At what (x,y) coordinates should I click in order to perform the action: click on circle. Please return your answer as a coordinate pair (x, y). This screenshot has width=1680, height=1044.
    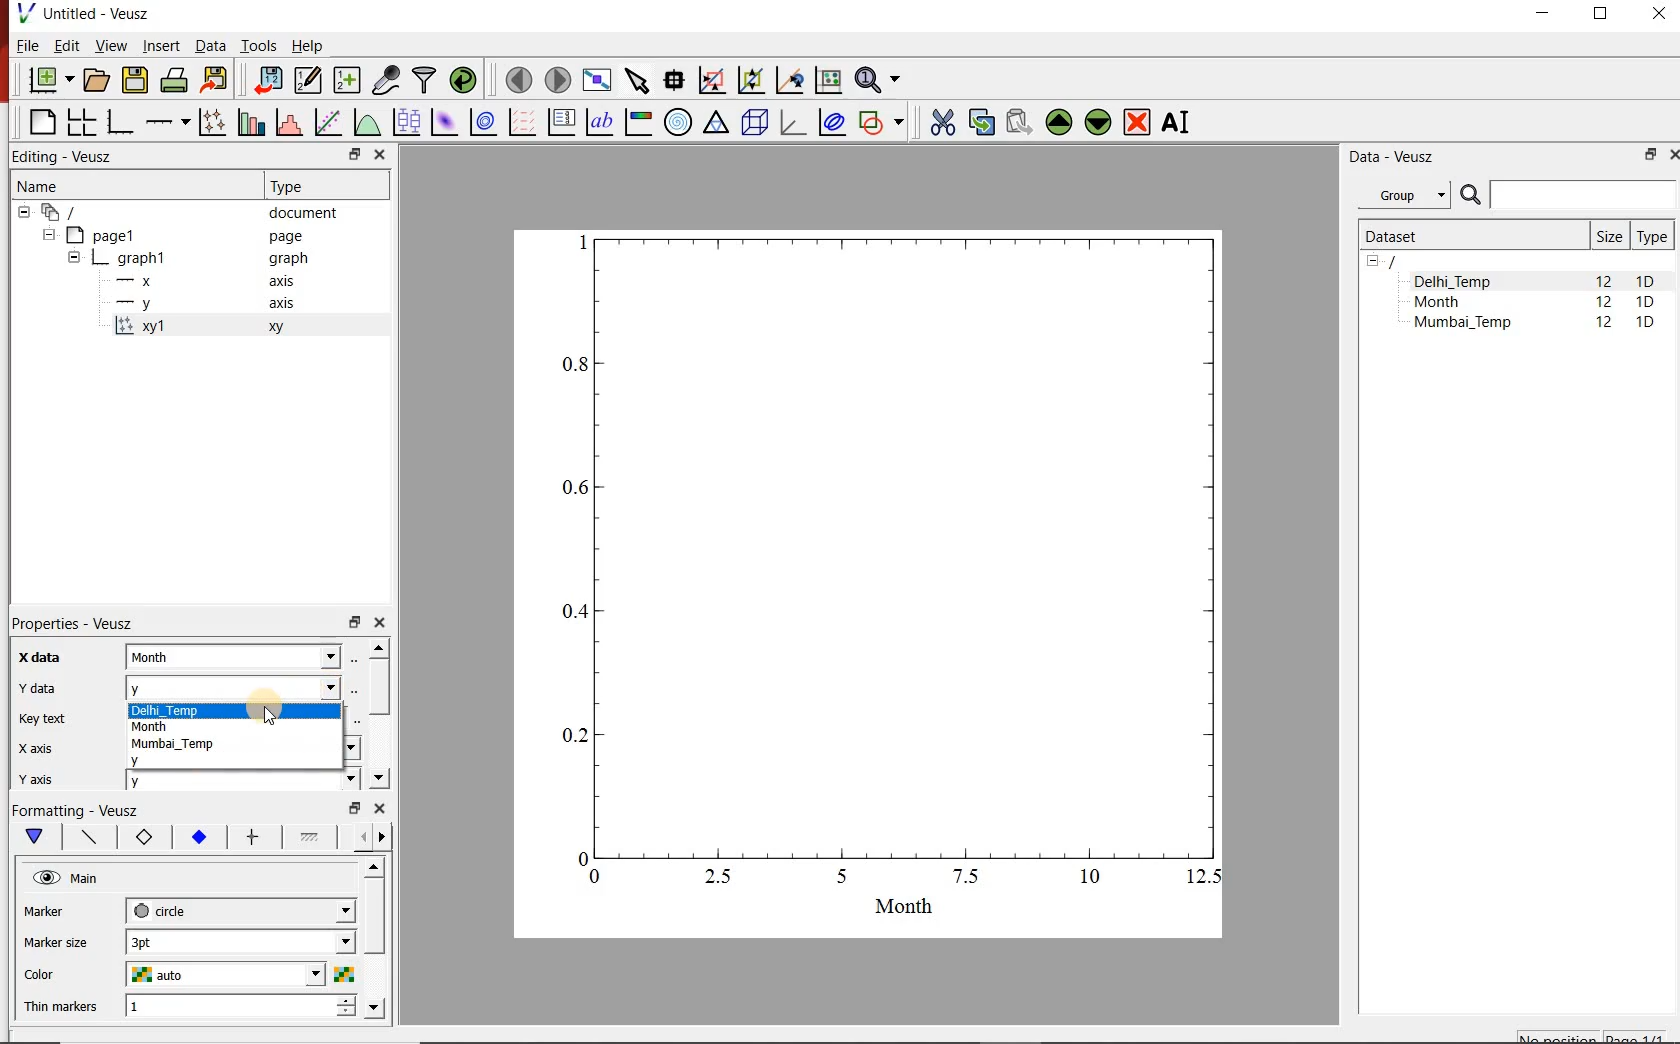
    Looking at the image, I should click on (241, 911).